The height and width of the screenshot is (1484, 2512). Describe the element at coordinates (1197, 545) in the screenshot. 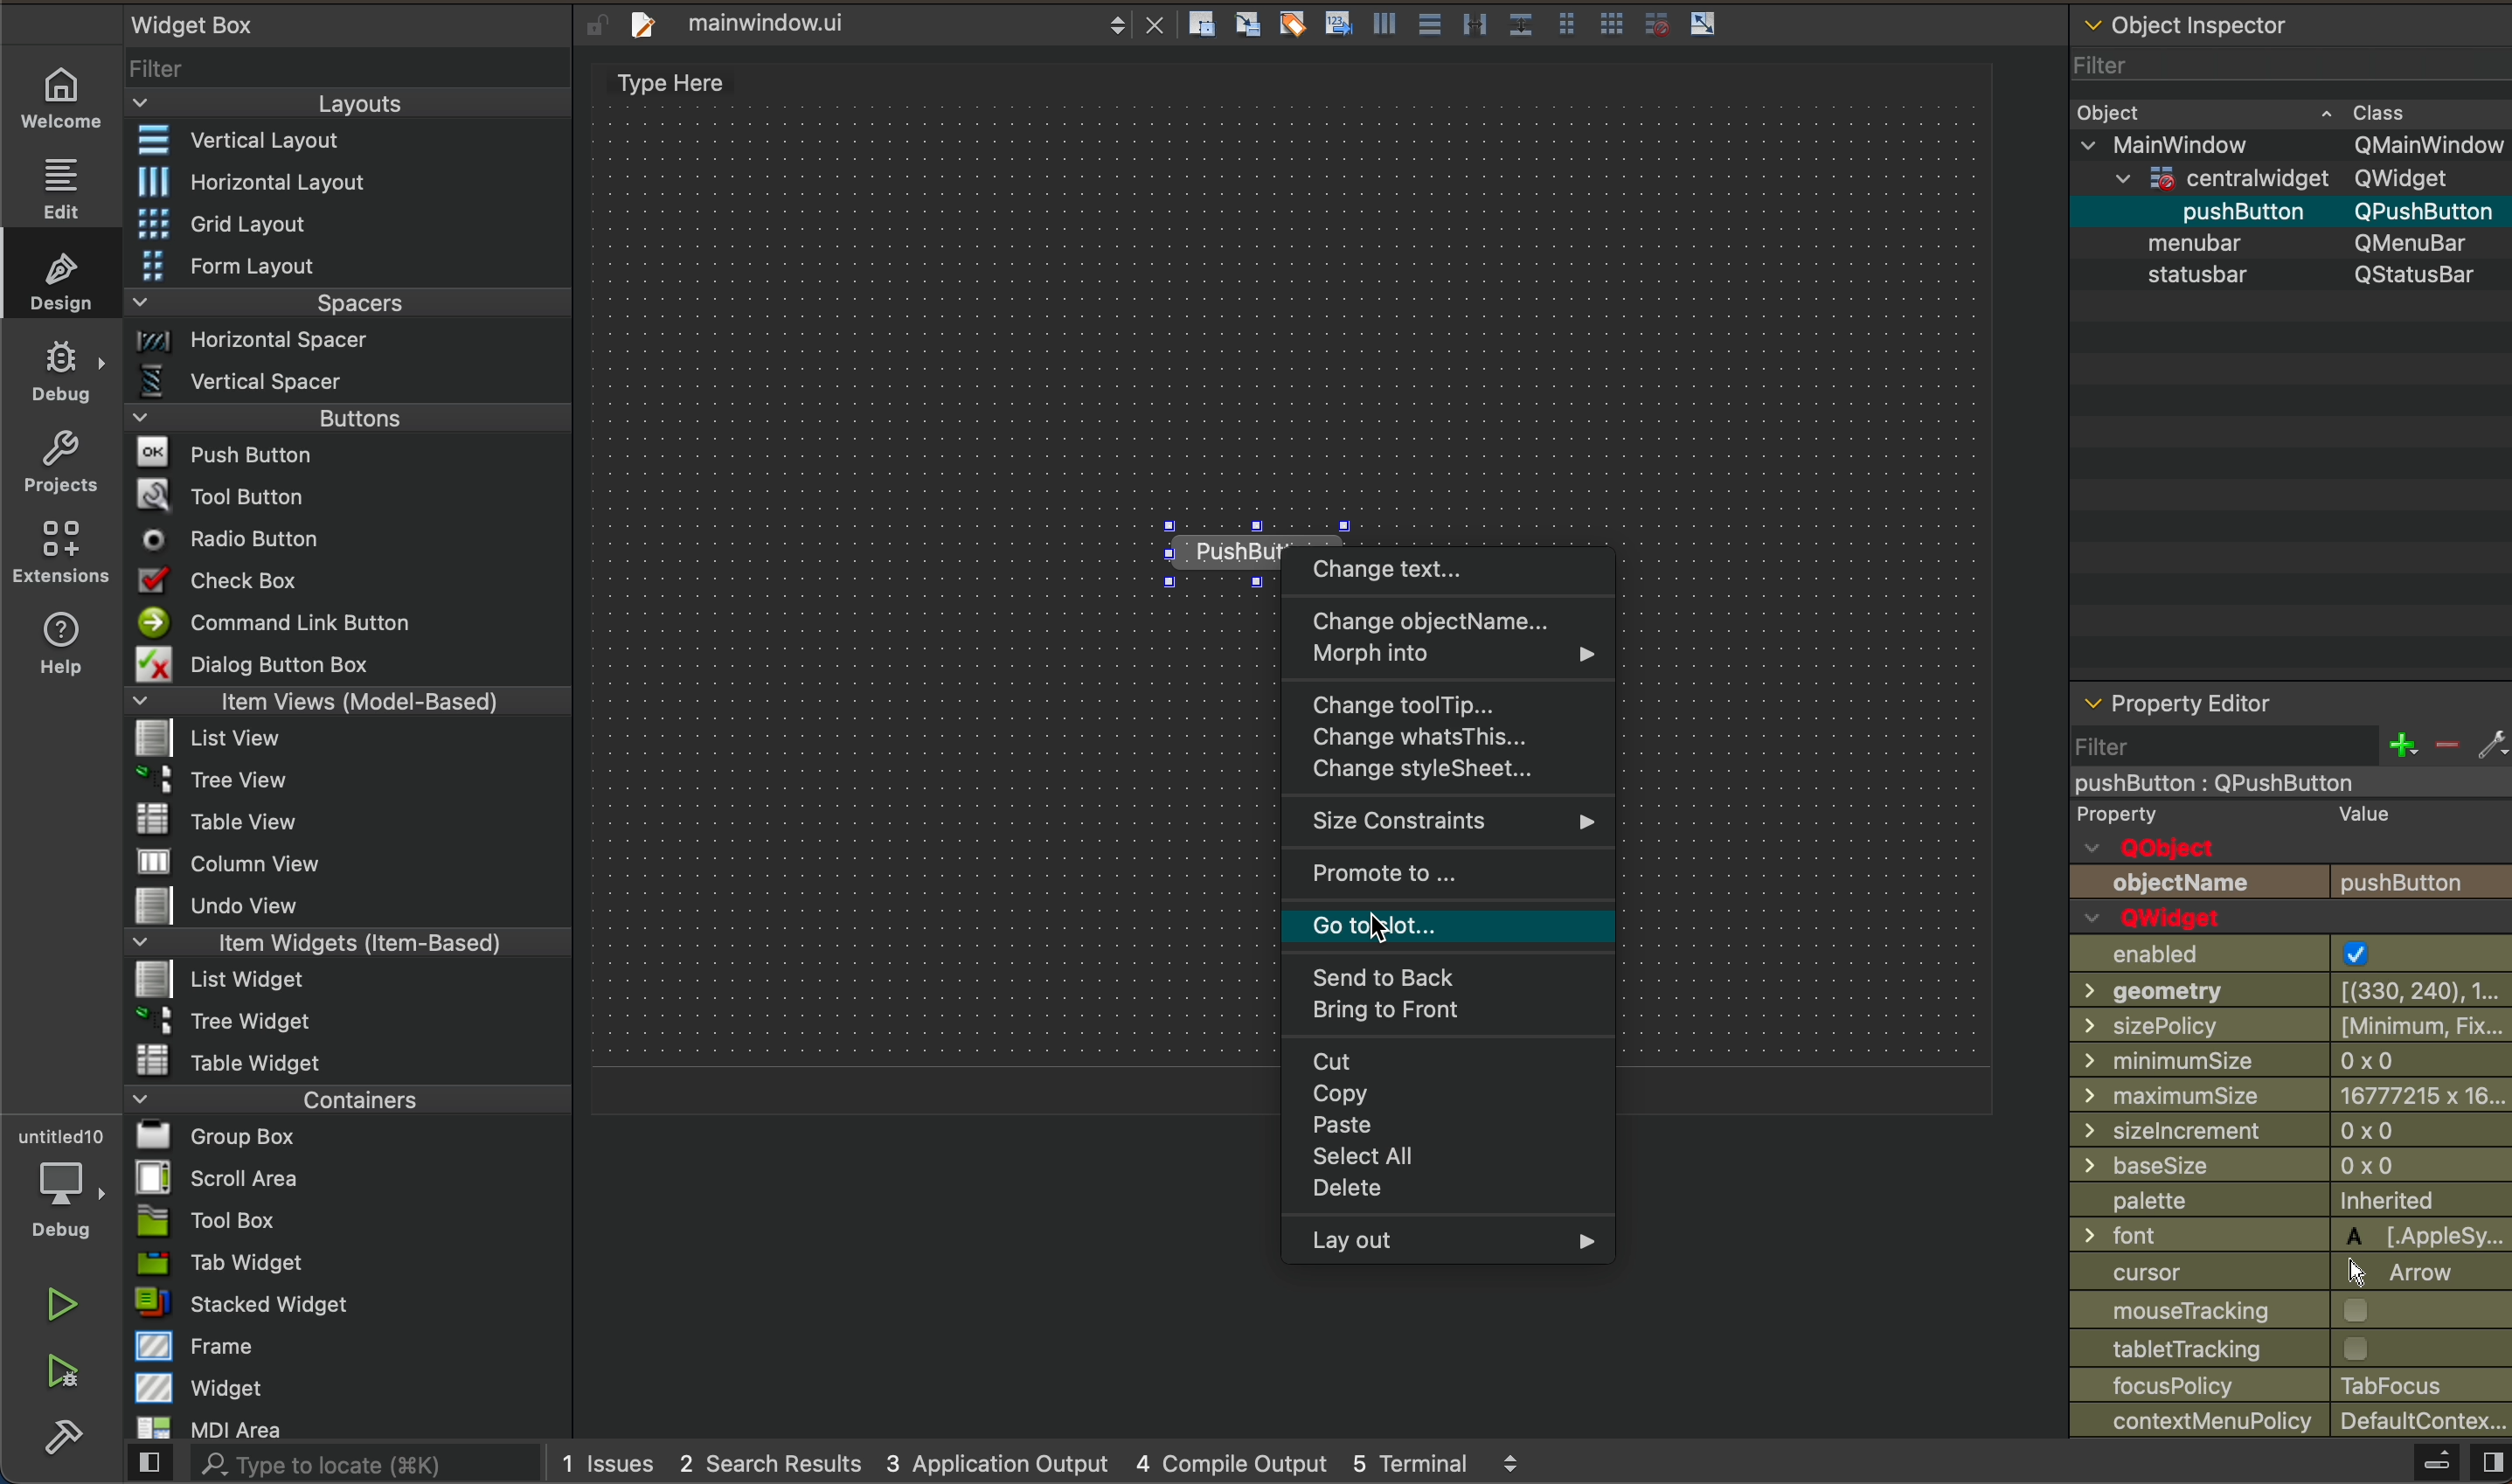

I see `Push button` at that location.